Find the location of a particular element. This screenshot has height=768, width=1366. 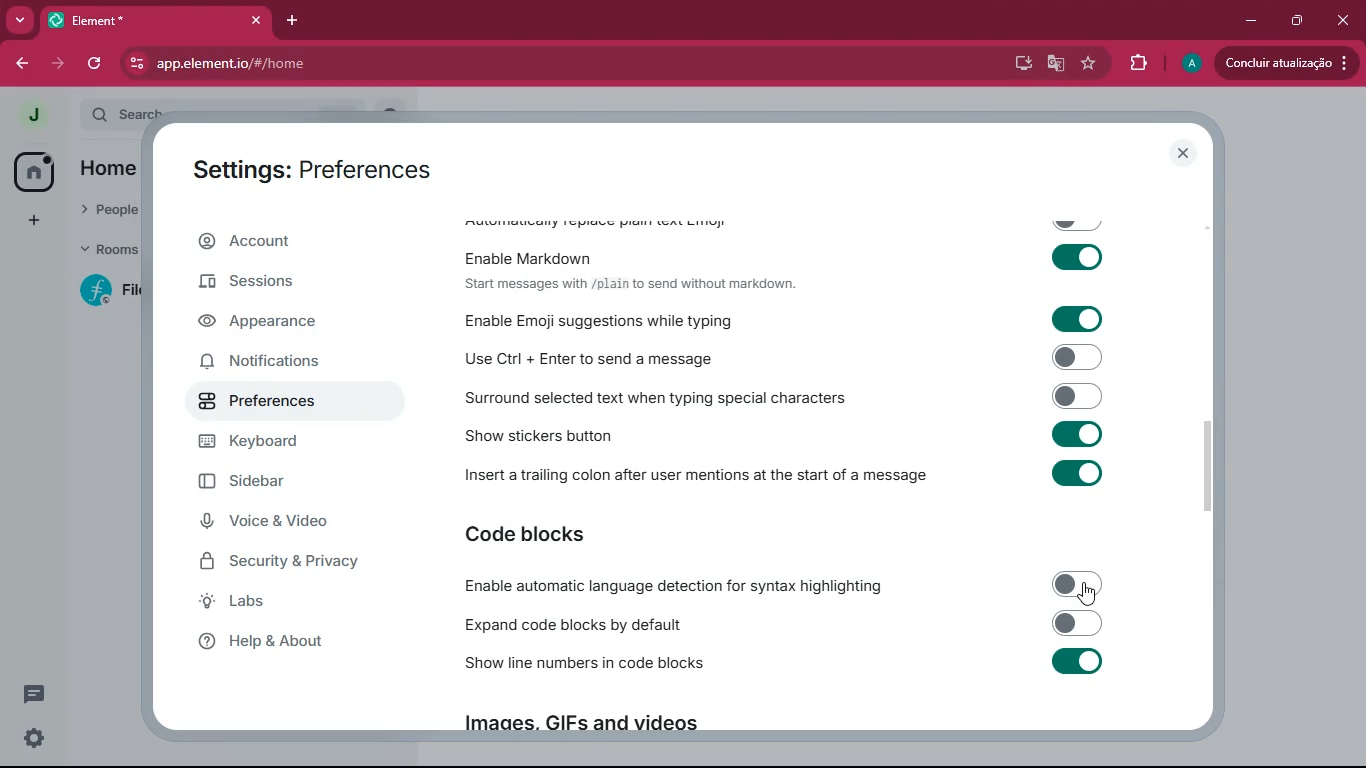

Insert a trailing colon after user mentions at the start of a message is located at coordinates (788, 472).